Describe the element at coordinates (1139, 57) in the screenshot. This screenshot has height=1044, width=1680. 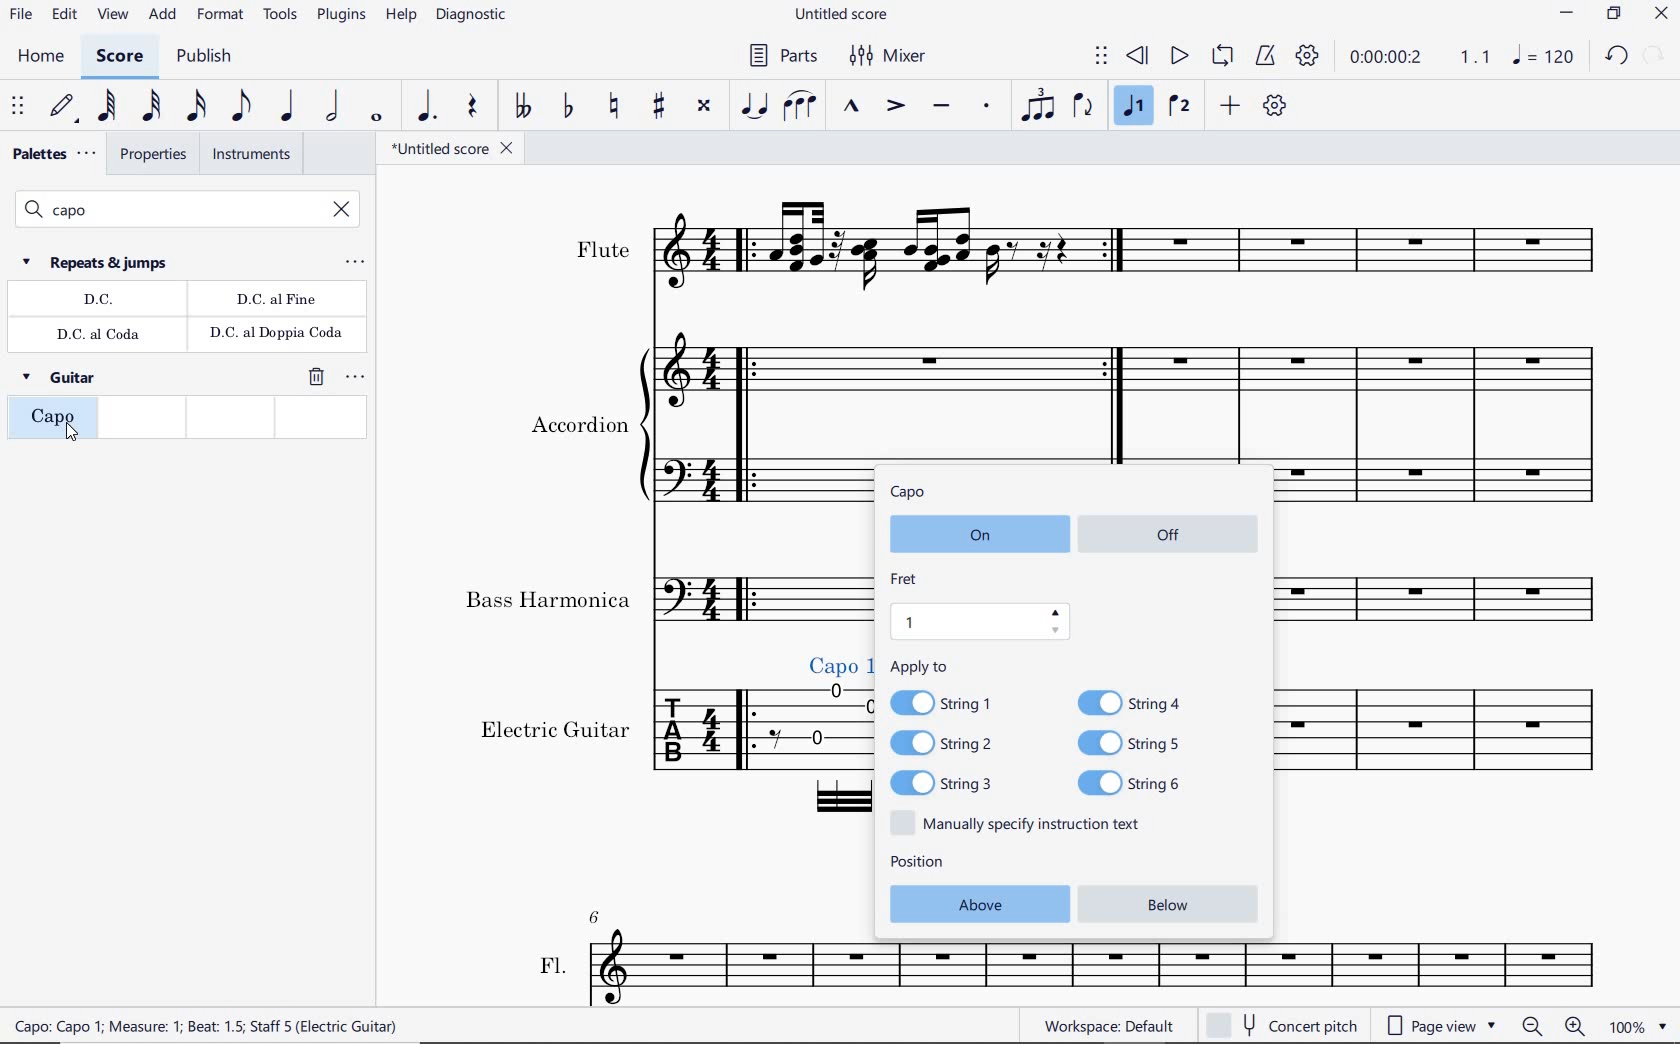
I see `rewind` at that location.